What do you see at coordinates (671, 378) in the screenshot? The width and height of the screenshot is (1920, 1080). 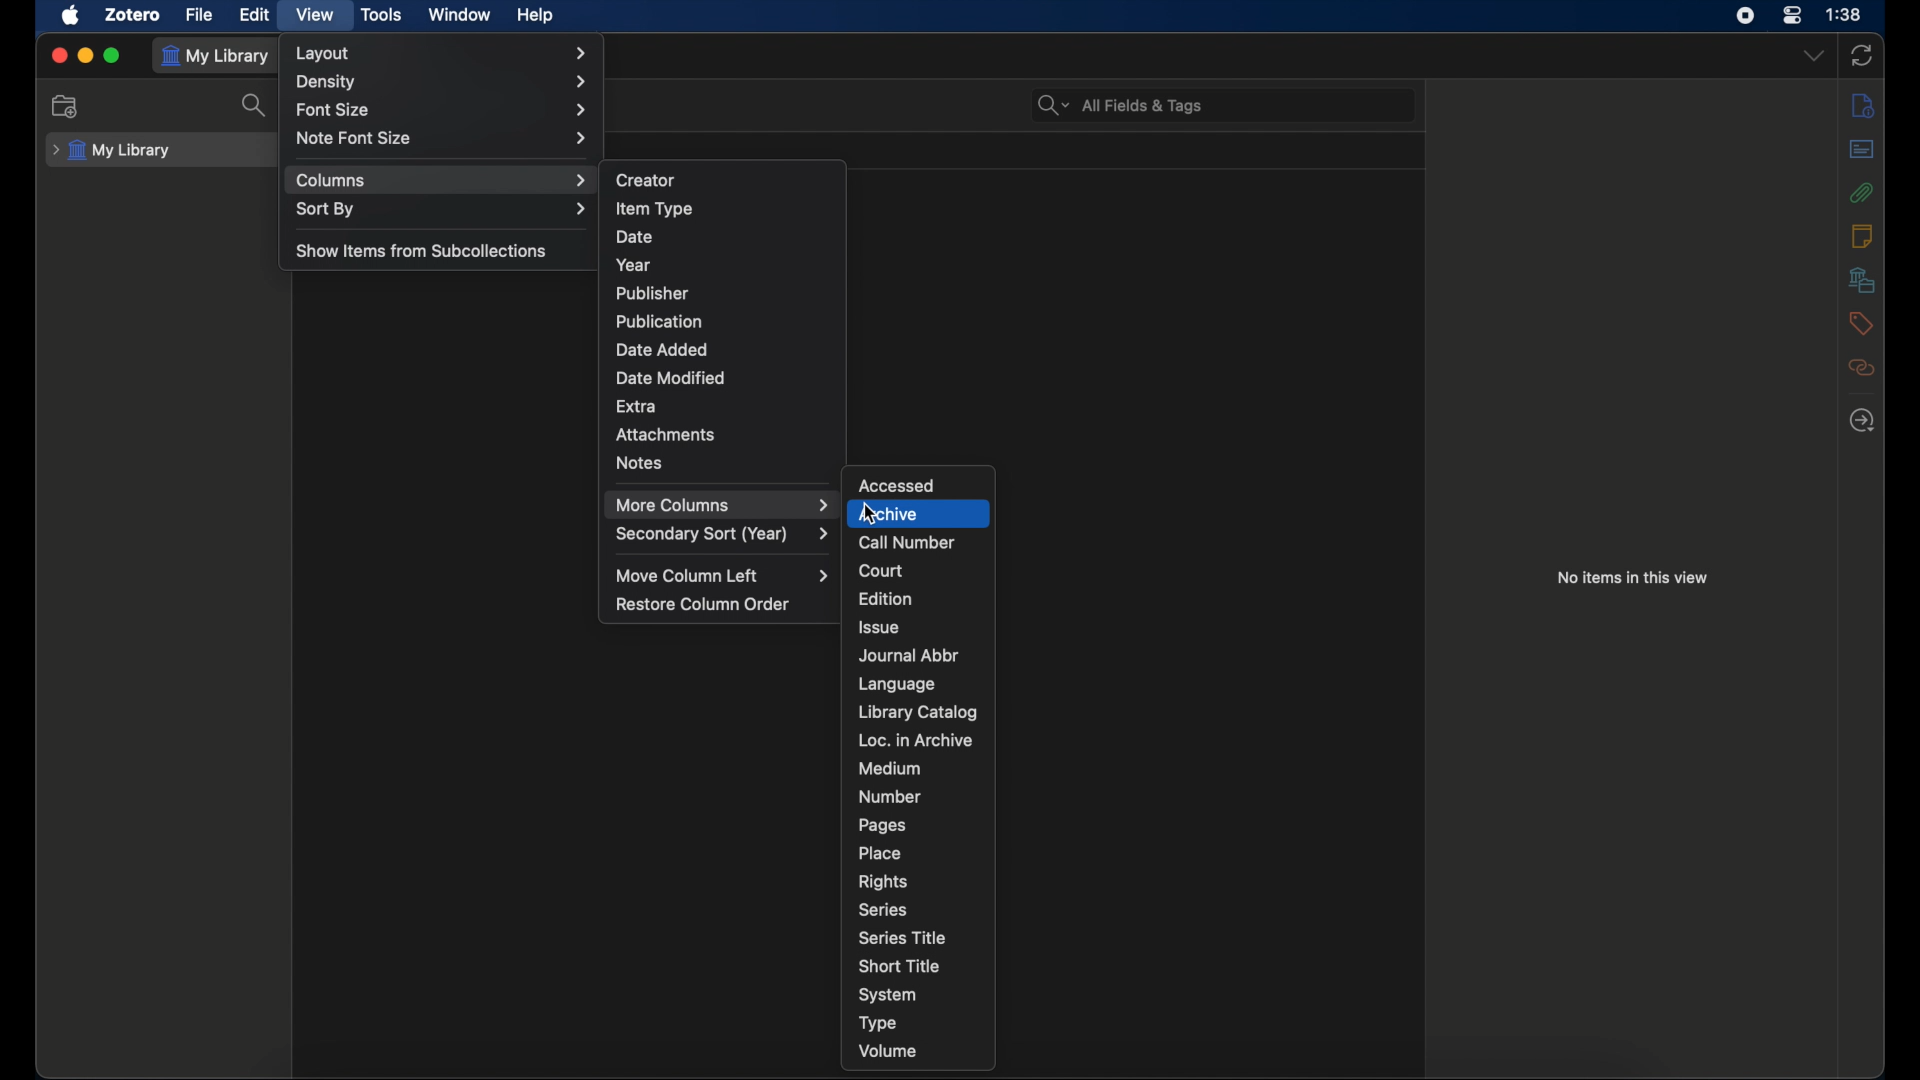 I see `date modified` at bounding box center [671, 378].